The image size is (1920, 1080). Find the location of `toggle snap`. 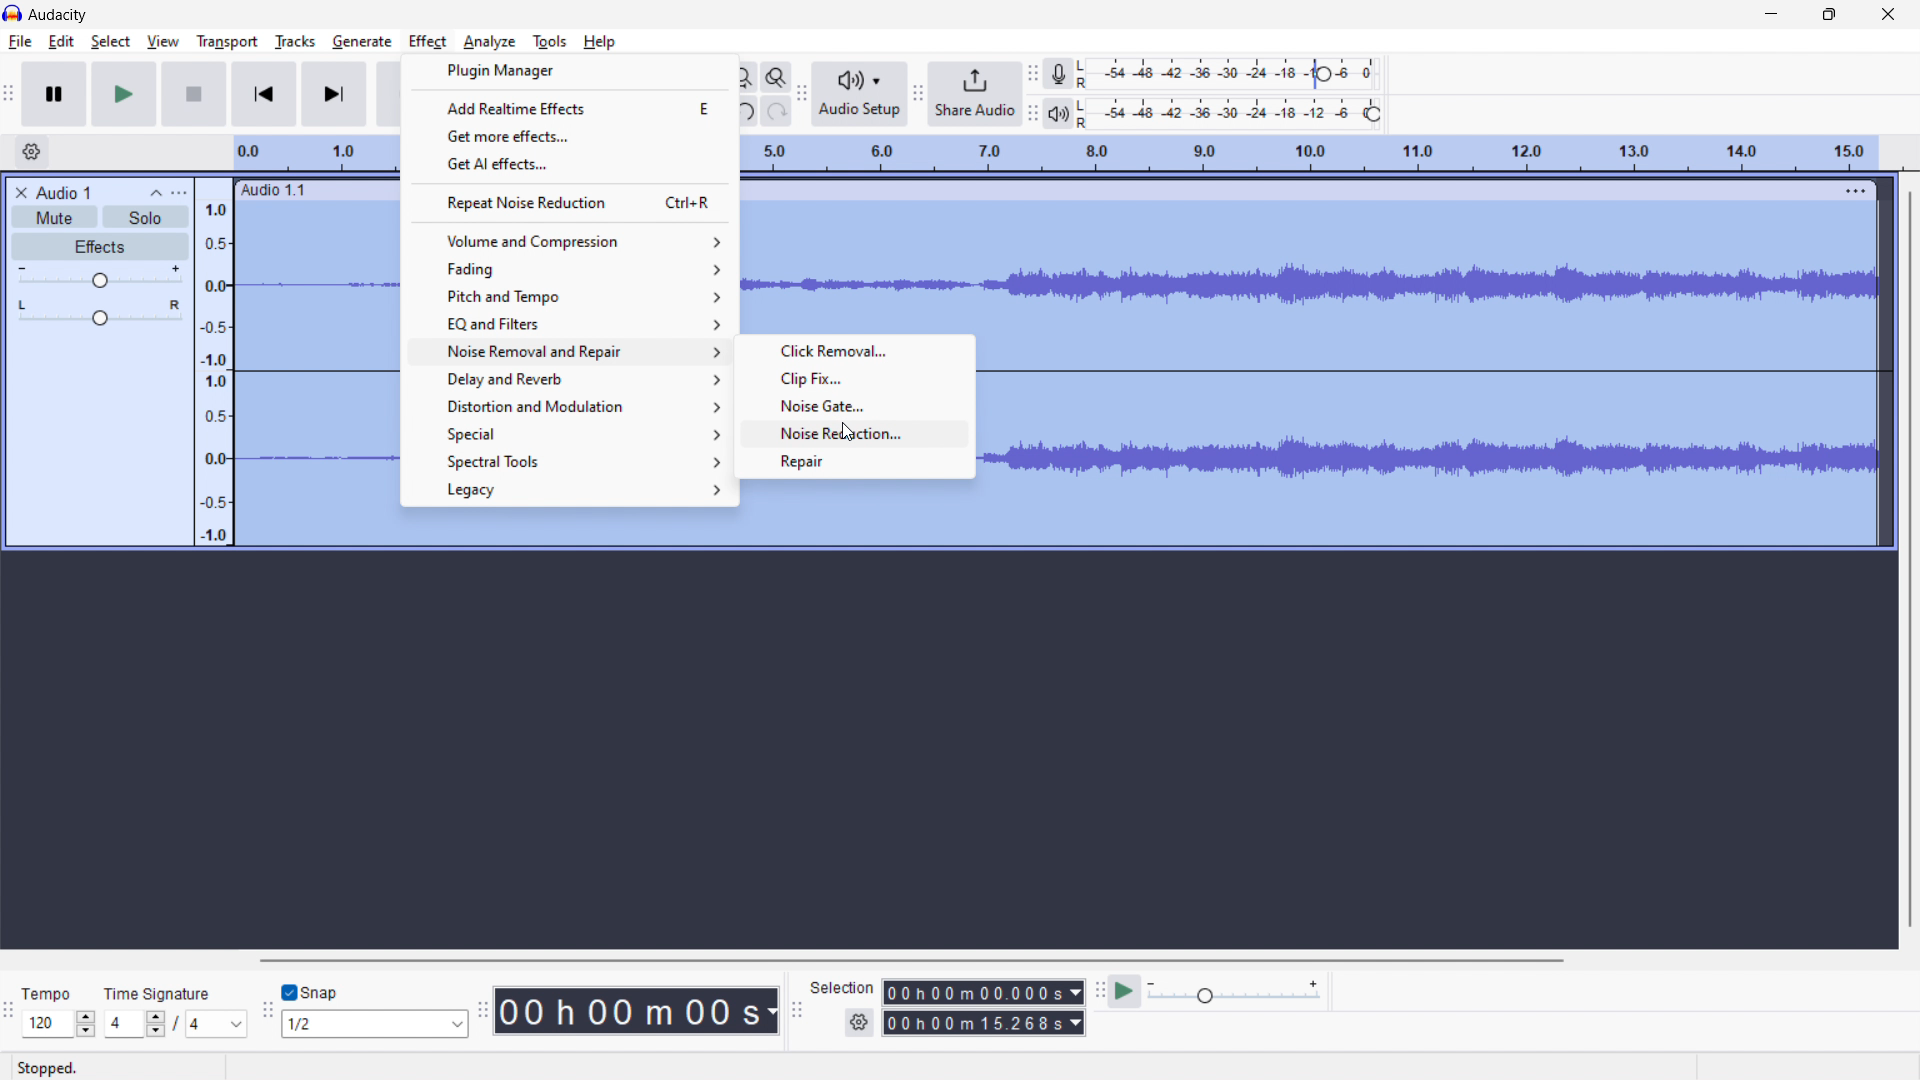

toggle snap is located at coordinates (310, 991).